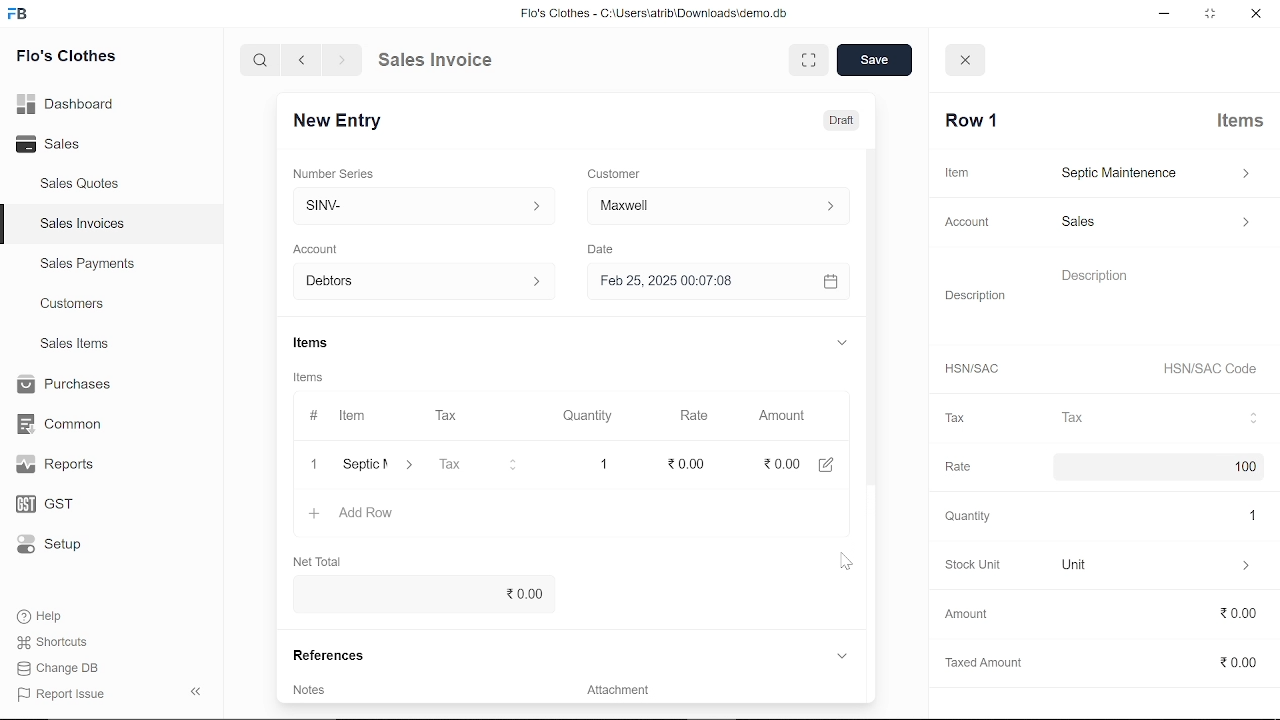  What do you see at coordinates (1158, 297) in the screenshot?
I see `description` at bounding box center [1158, 297].